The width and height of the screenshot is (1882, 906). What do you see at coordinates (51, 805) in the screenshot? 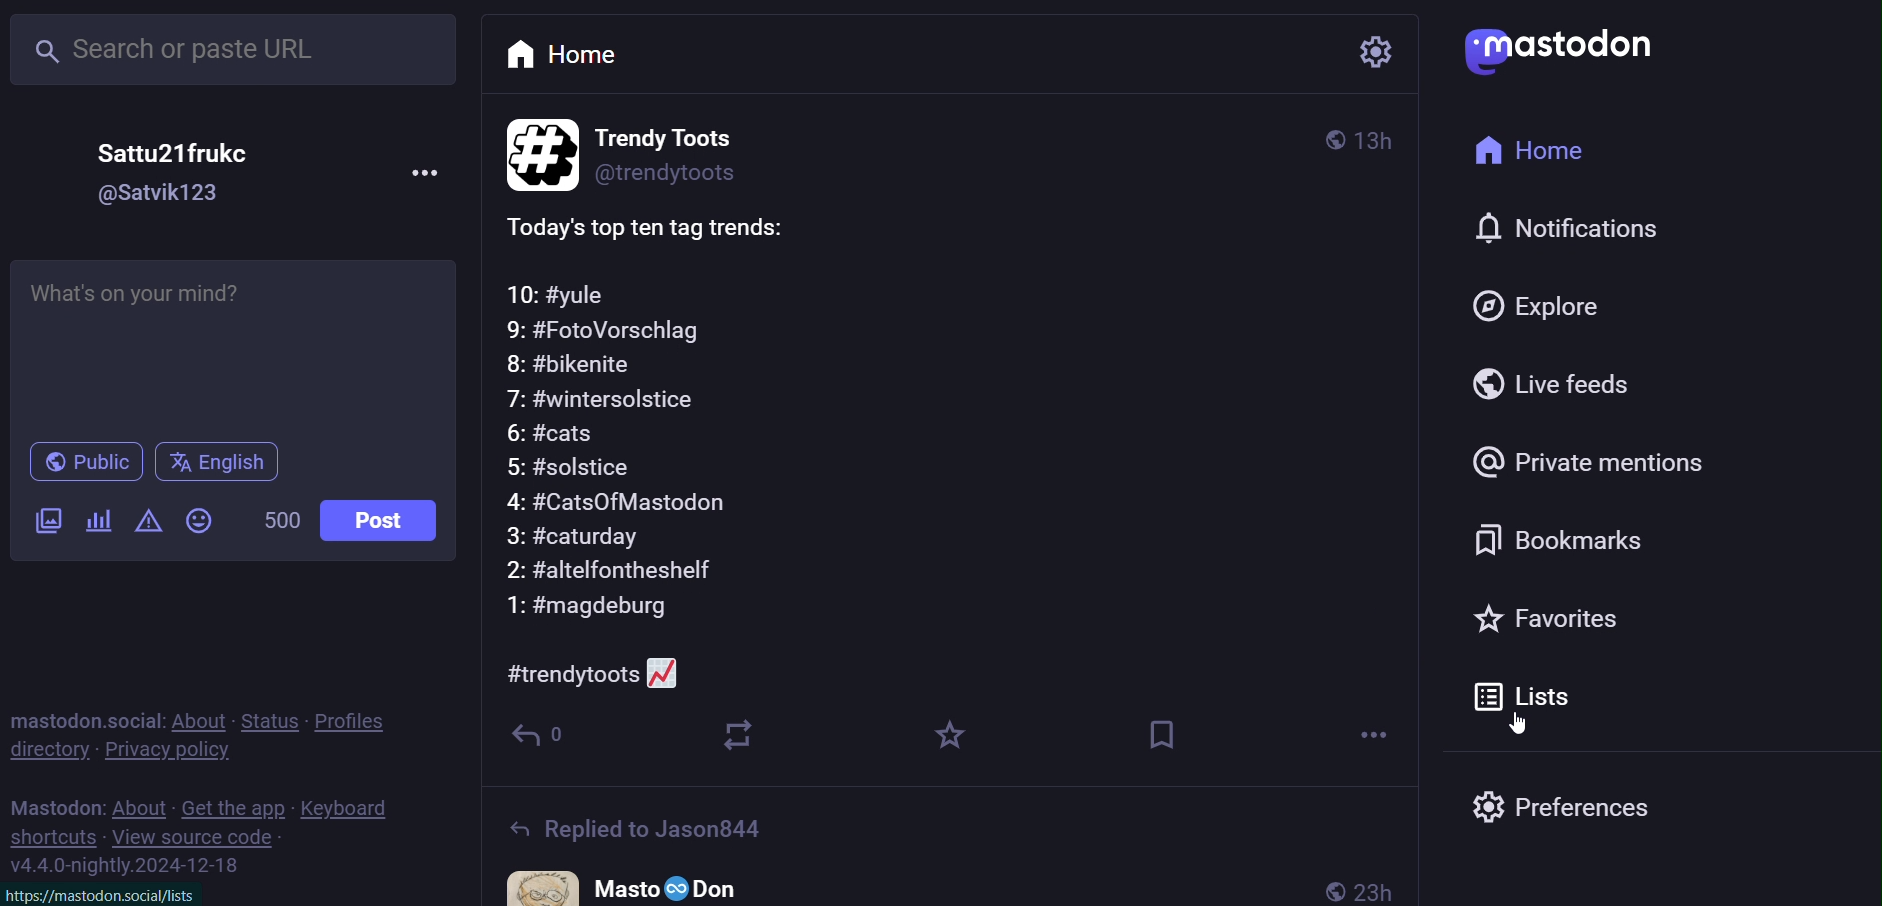
I see `mastodon` at bounding box center [51, 805].